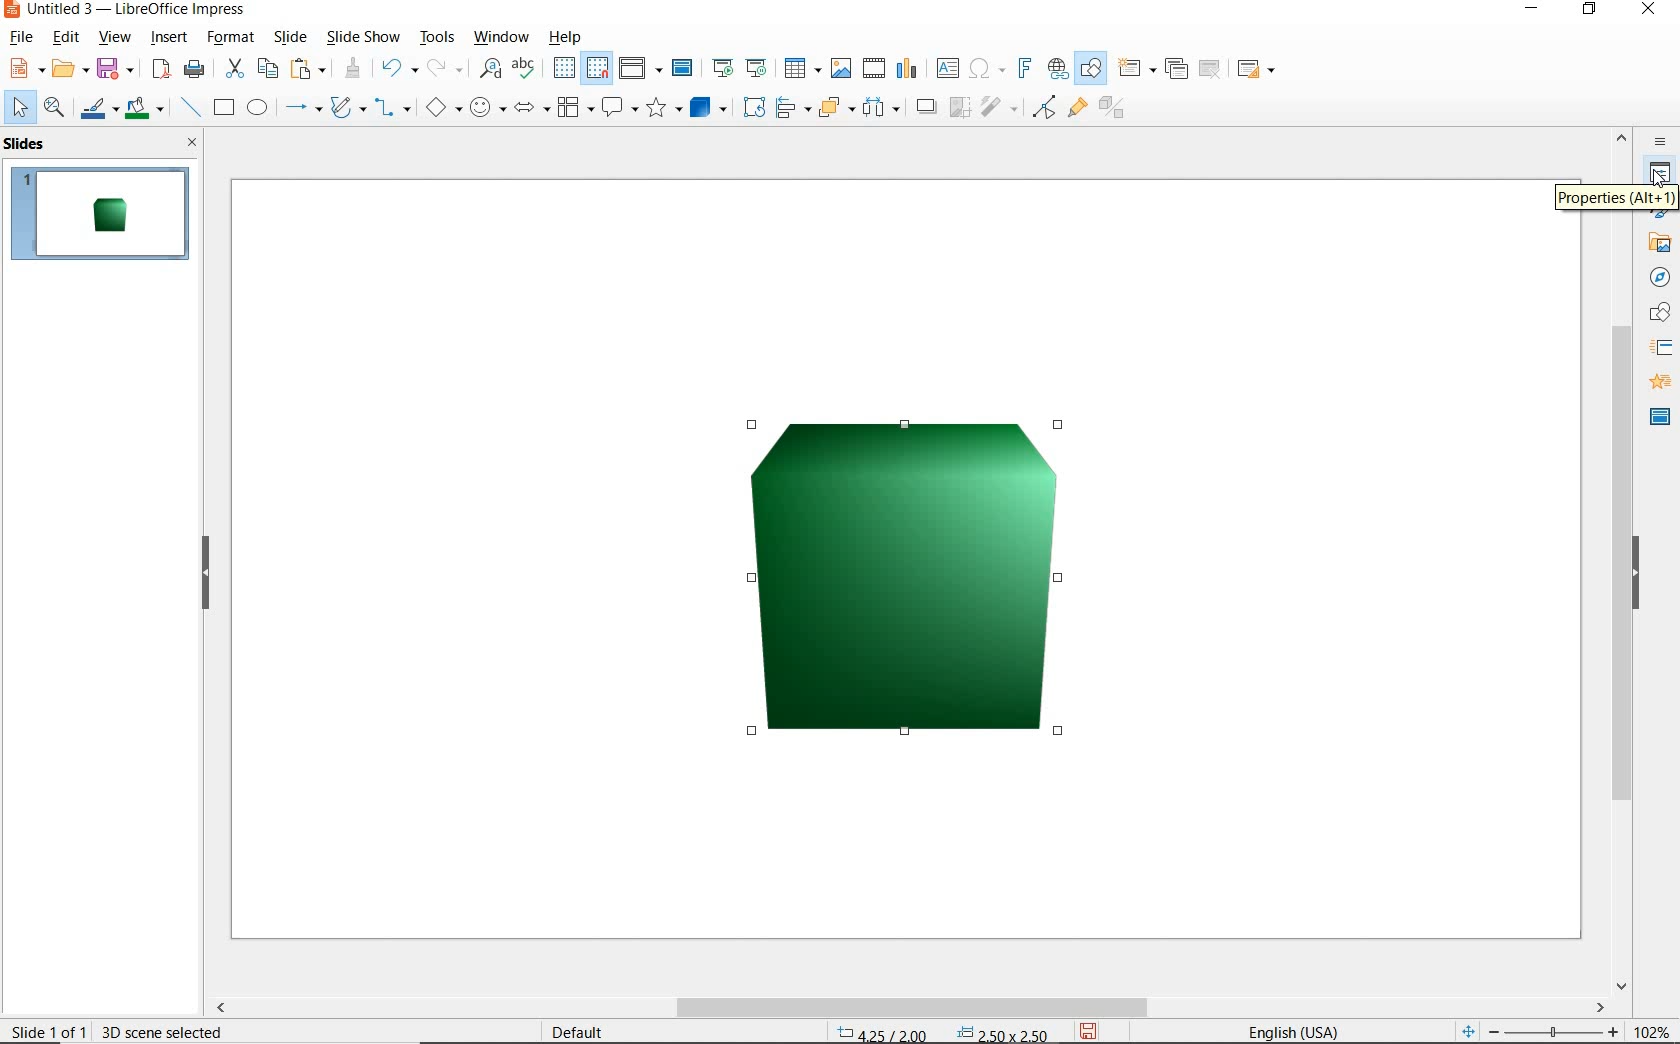  What do you see at coordinates (195, 71) in the screenshot?
I see `print` at bounding box center [195, 71].